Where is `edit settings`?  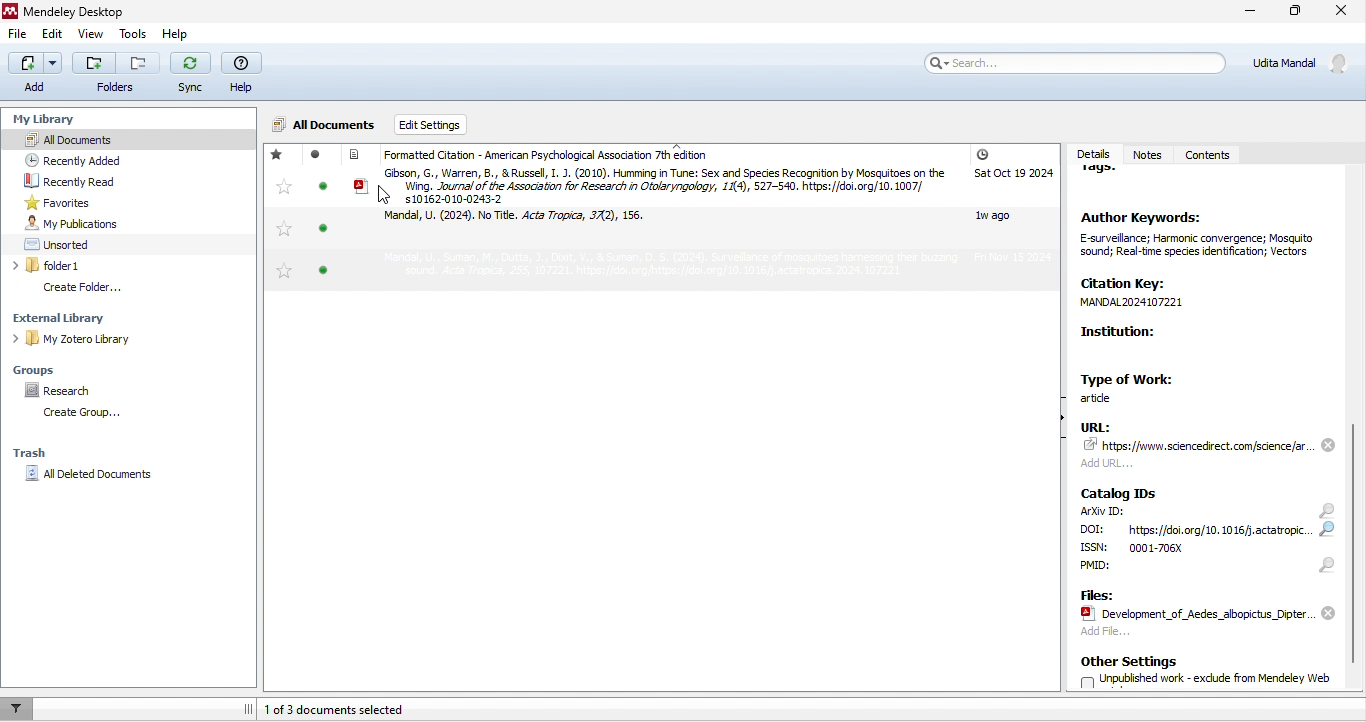
edit settings is located at coordinates (451, 125).